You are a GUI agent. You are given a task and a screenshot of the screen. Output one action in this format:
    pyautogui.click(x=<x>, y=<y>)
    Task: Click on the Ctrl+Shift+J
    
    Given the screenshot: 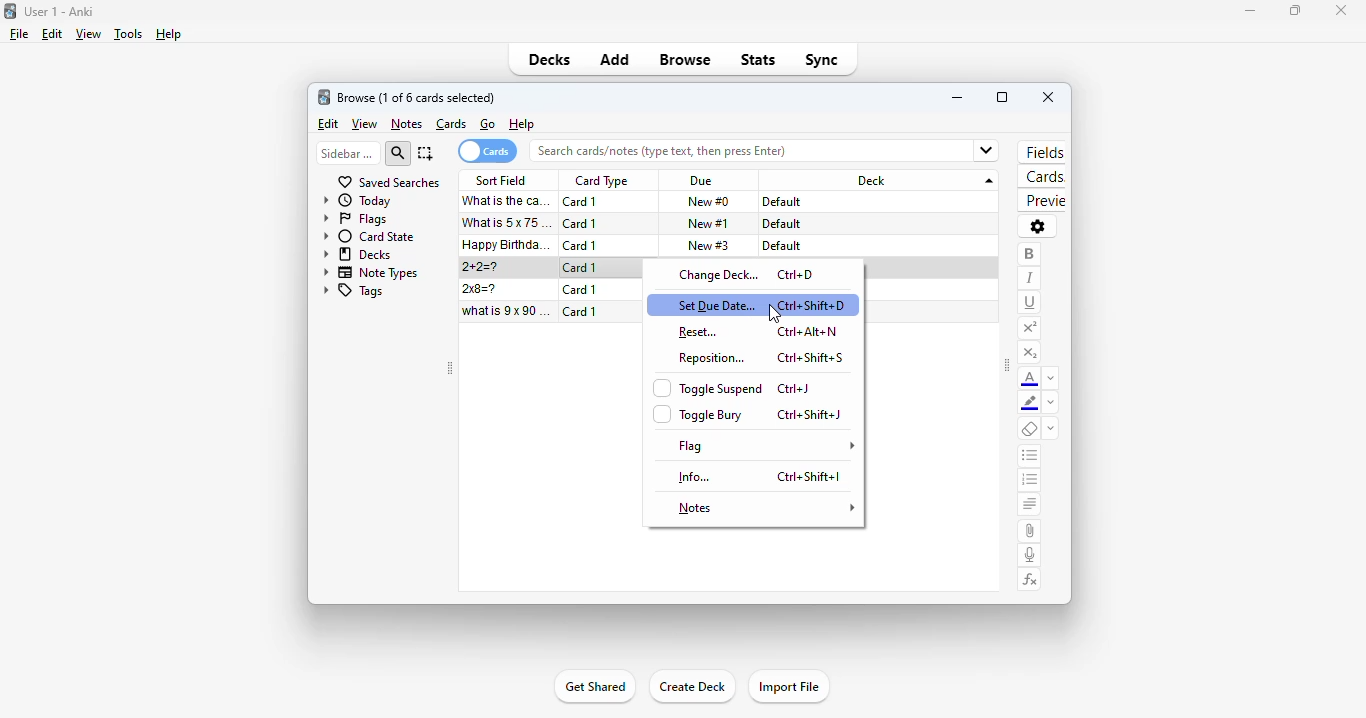 What is the action you would take?
    pyautogui.click(x=808, y=414)
    